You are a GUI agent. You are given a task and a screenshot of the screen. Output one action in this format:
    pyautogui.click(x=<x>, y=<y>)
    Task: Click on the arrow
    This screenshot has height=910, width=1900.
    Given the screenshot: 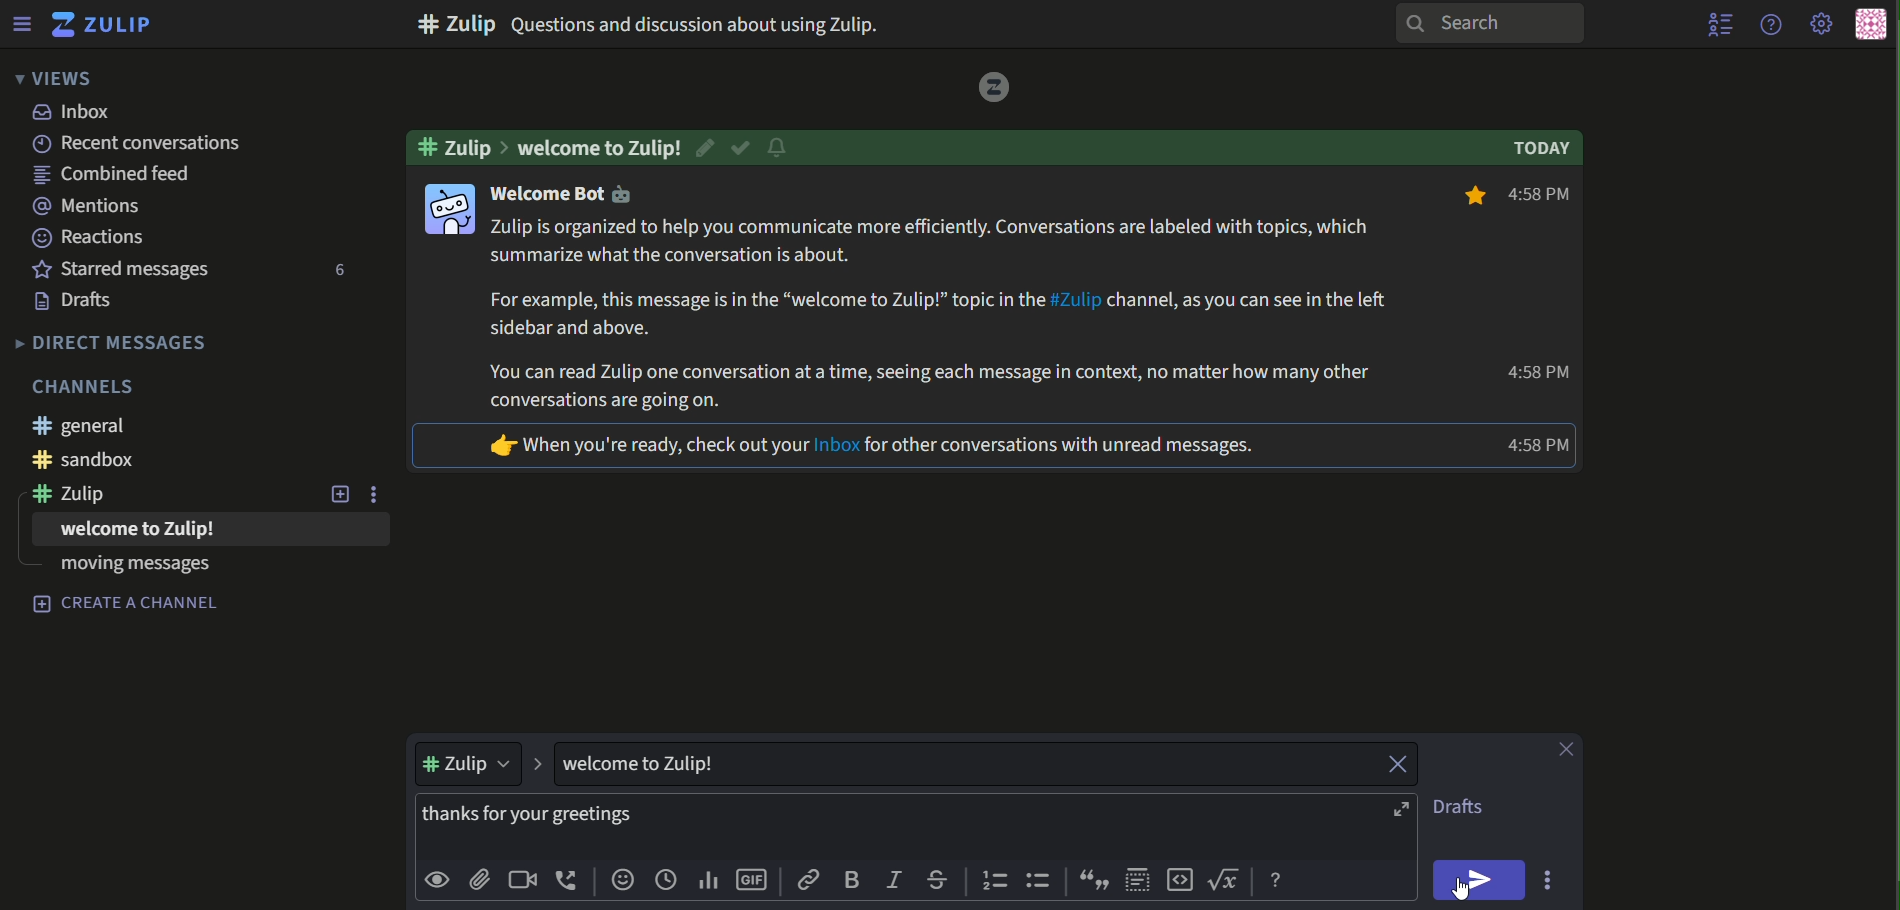 What is the action you would take?
    pyautogui.click(x=537, y=764)
    